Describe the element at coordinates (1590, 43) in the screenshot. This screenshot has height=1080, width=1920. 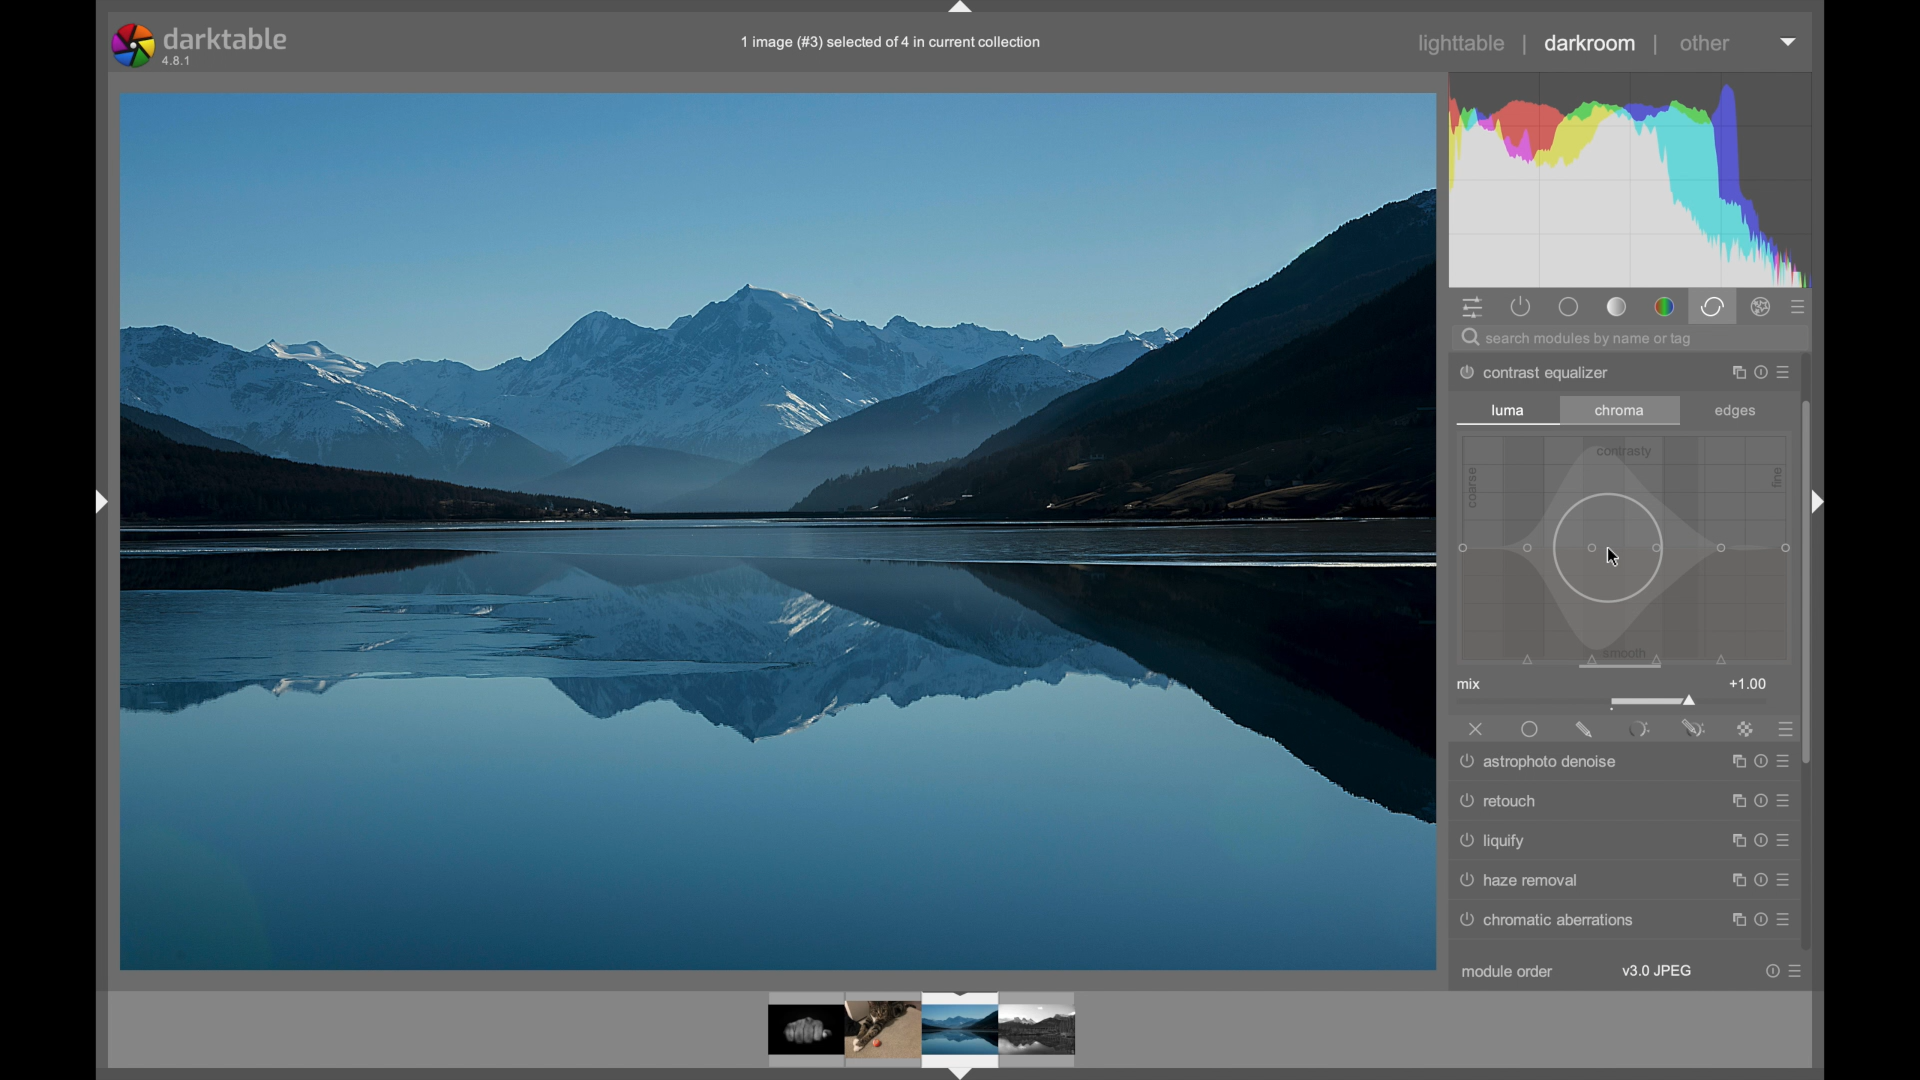
I see `darkroom` at that location.